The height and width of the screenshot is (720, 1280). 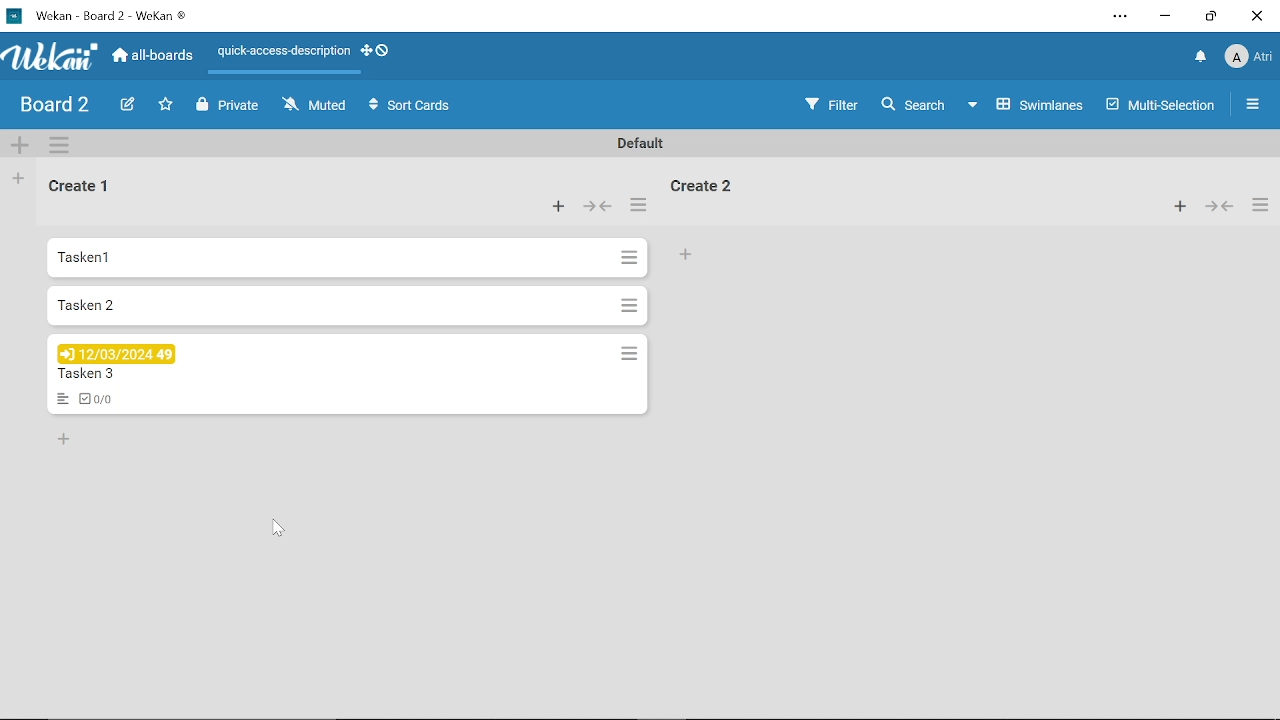 What do you see at coordinates (1209, 19) in the screenshot?
I see `Restore down` at bounding box center [1209, 19].